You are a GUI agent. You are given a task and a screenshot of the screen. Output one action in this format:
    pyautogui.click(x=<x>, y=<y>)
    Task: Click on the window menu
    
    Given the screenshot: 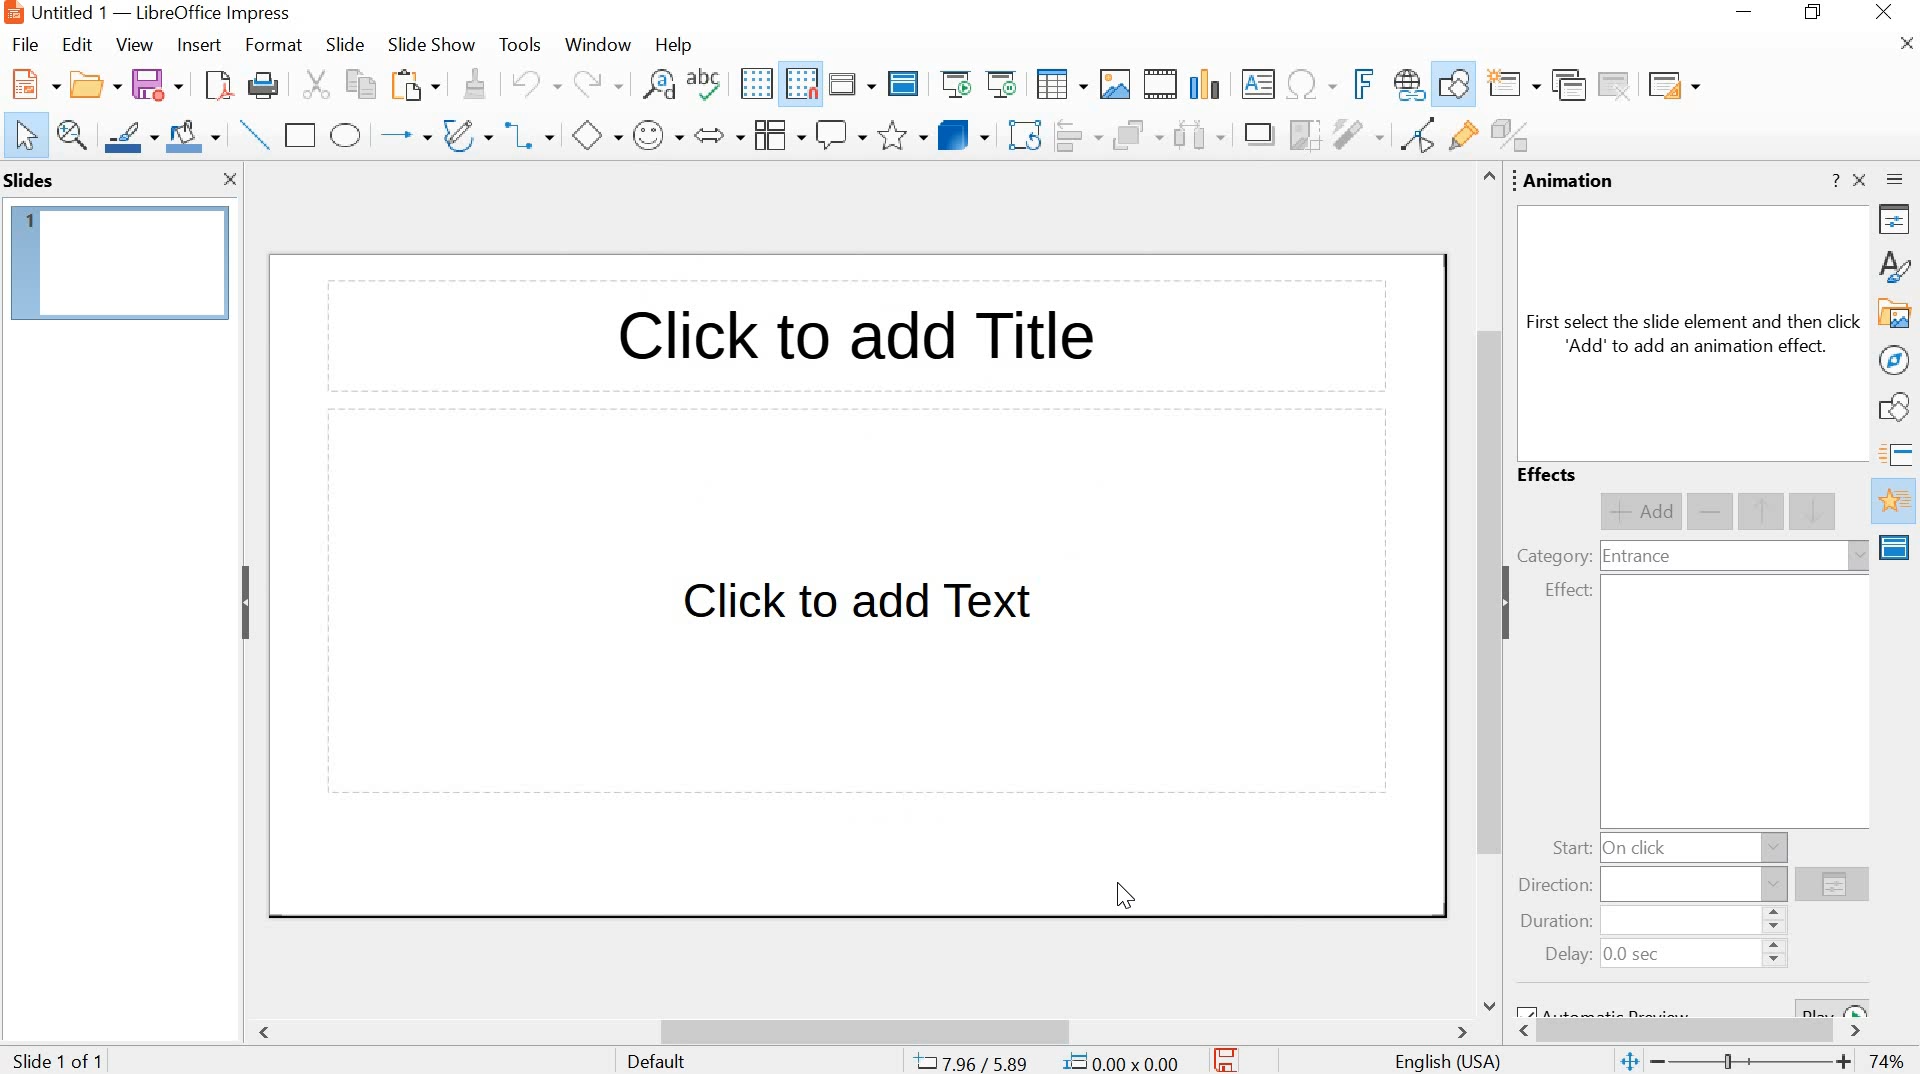 What is the action you would take?
    pyautogui.click(x=595, y=45)
    